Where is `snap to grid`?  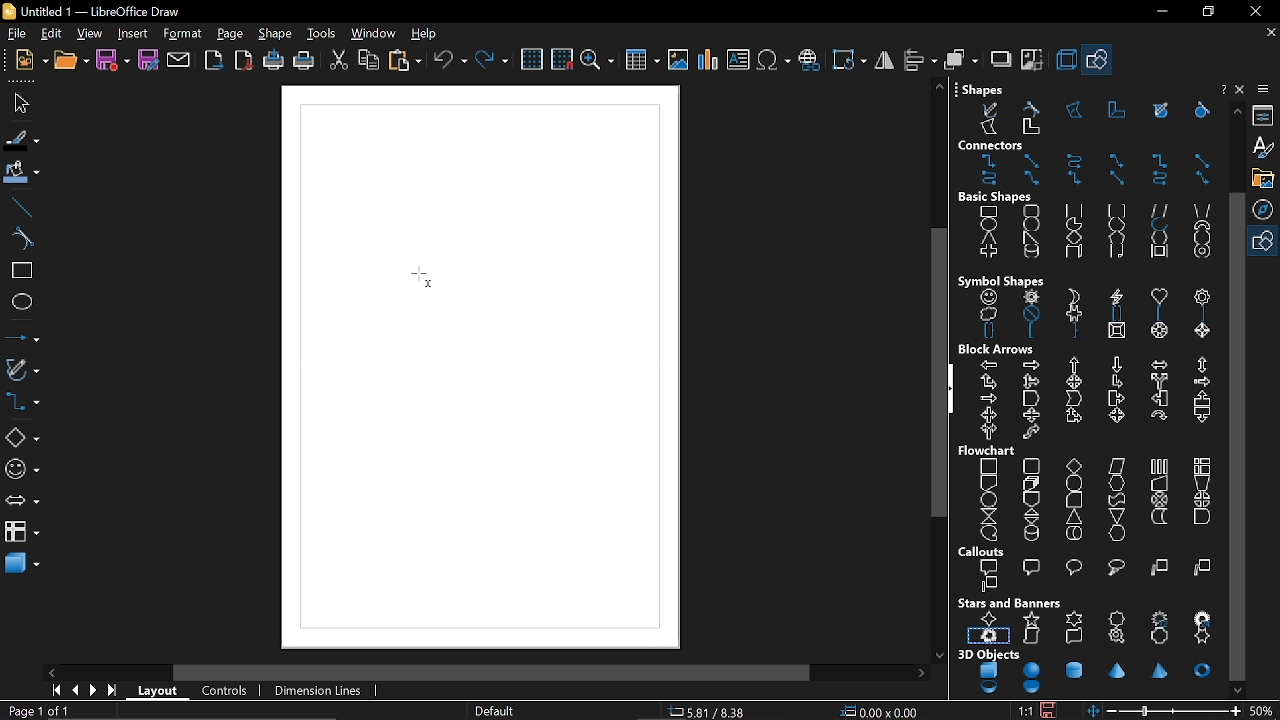
snap to grid is located at coordinates (561, 60).